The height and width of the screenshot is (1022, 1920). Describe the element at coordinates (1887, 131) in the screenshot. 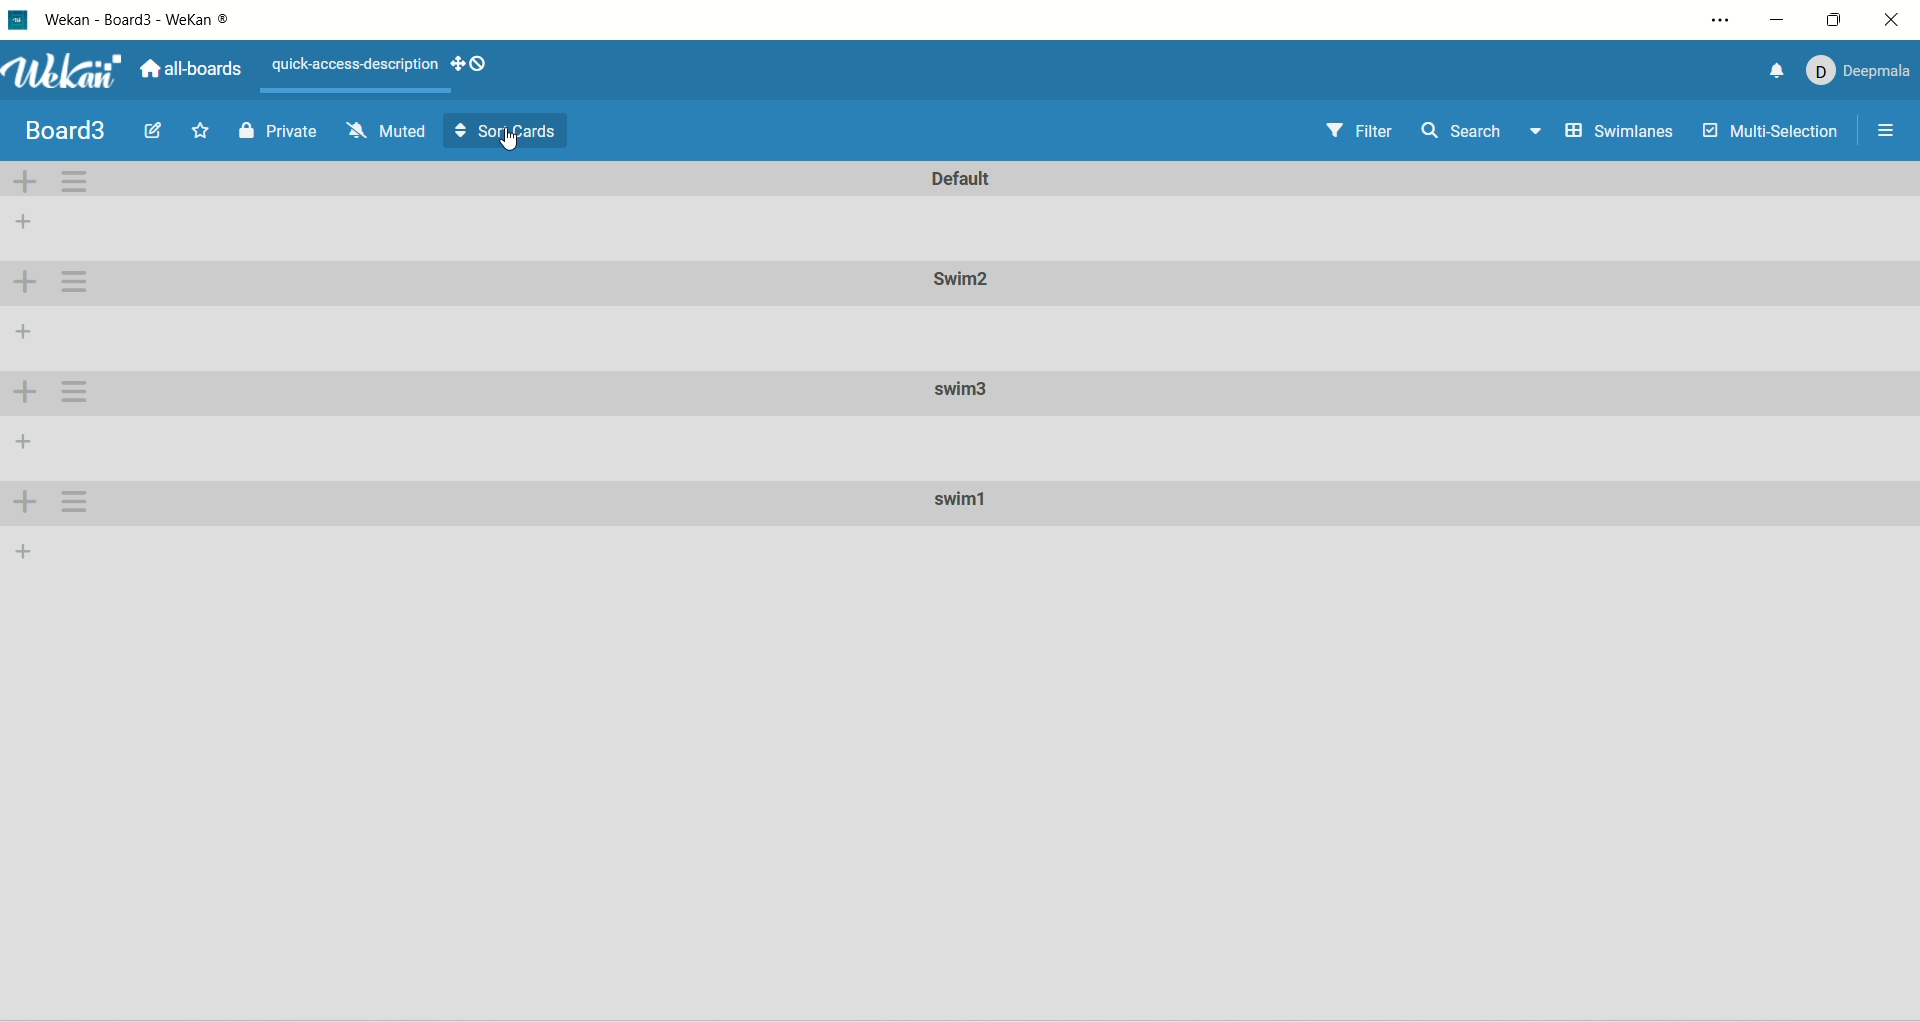

I see `options` at that location.